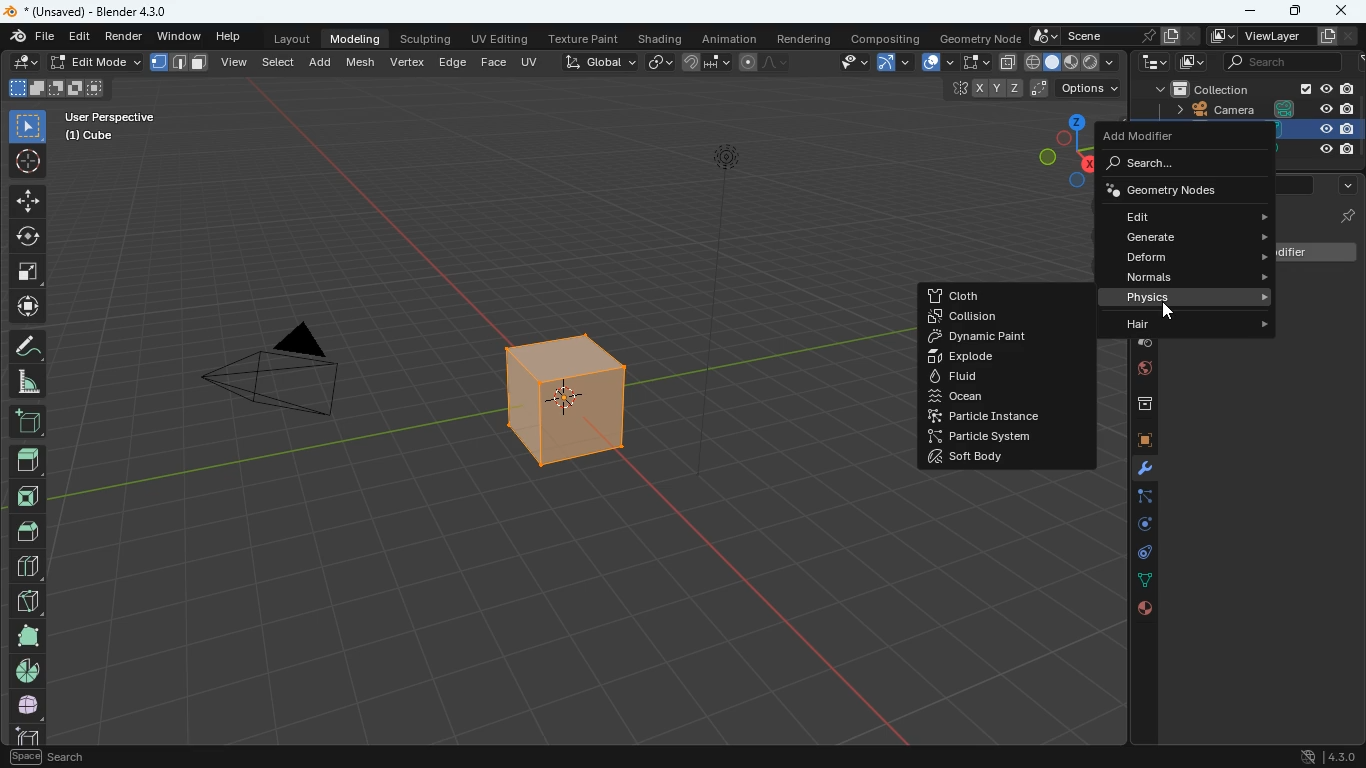  What do you see at coordinates (1182, 189) in the screenshot?
I see `geometry nodes` at bounding box center [1182, 189].